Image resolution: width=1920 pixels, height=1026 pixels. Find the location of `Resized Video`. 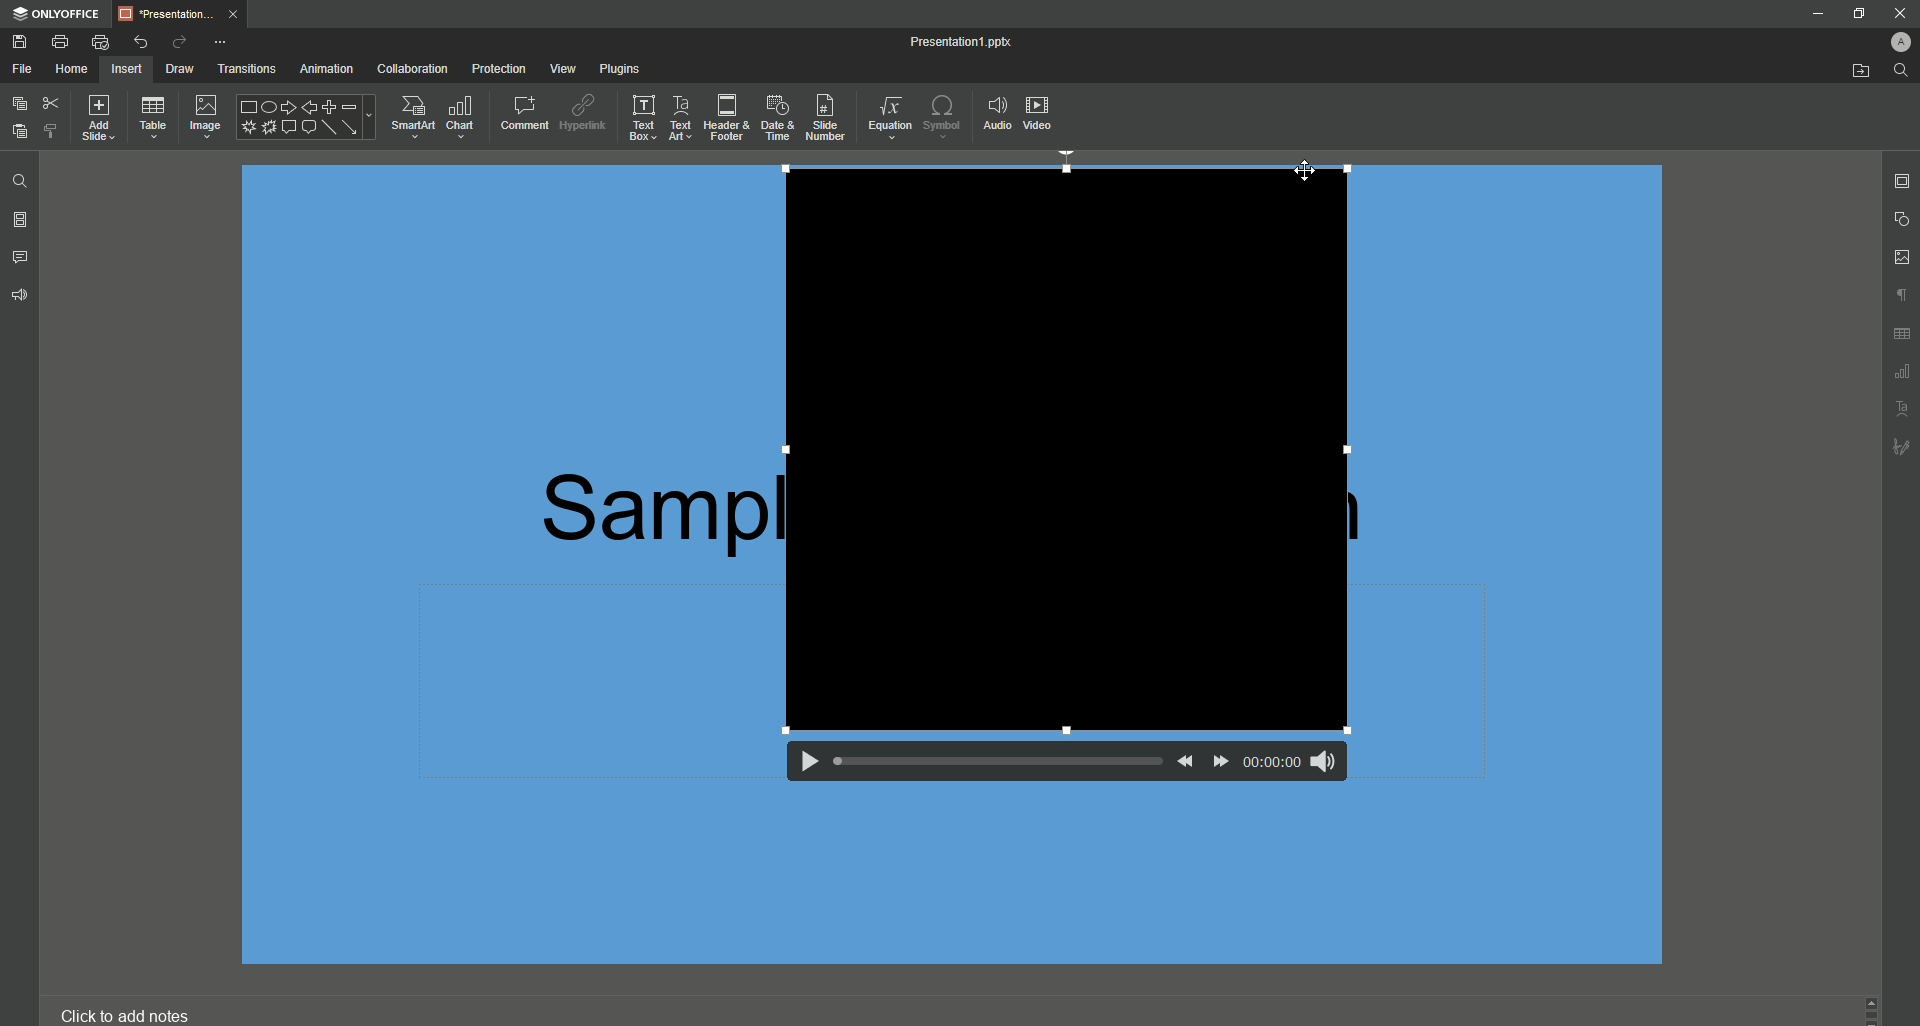

Resized Video is located at coordinates (1067, 448).